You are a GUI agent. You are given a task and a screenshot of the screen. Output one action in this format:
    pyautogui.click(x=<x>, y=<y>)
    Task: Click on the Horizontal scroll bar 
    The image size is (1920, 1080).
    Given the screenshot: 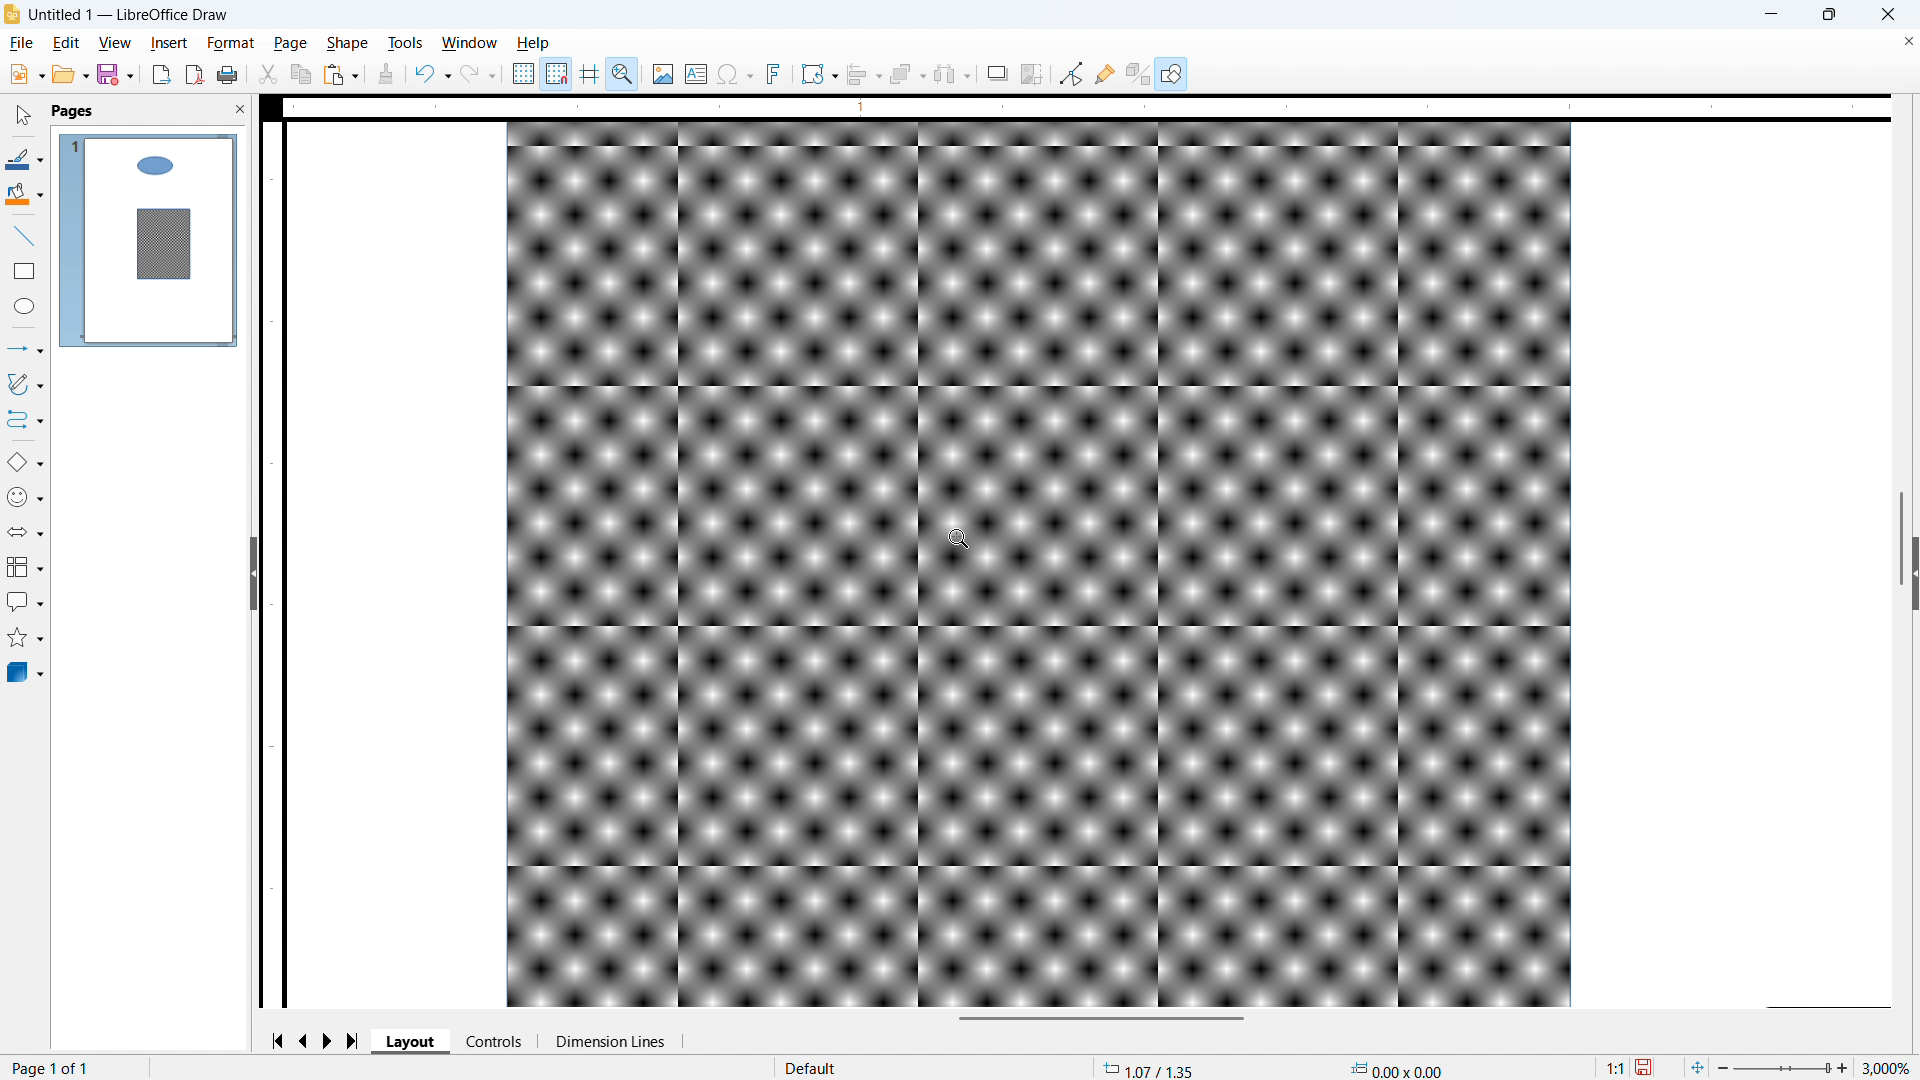 What is the action you would take?
    pyautogui.click(x=1100, y=1019)
    